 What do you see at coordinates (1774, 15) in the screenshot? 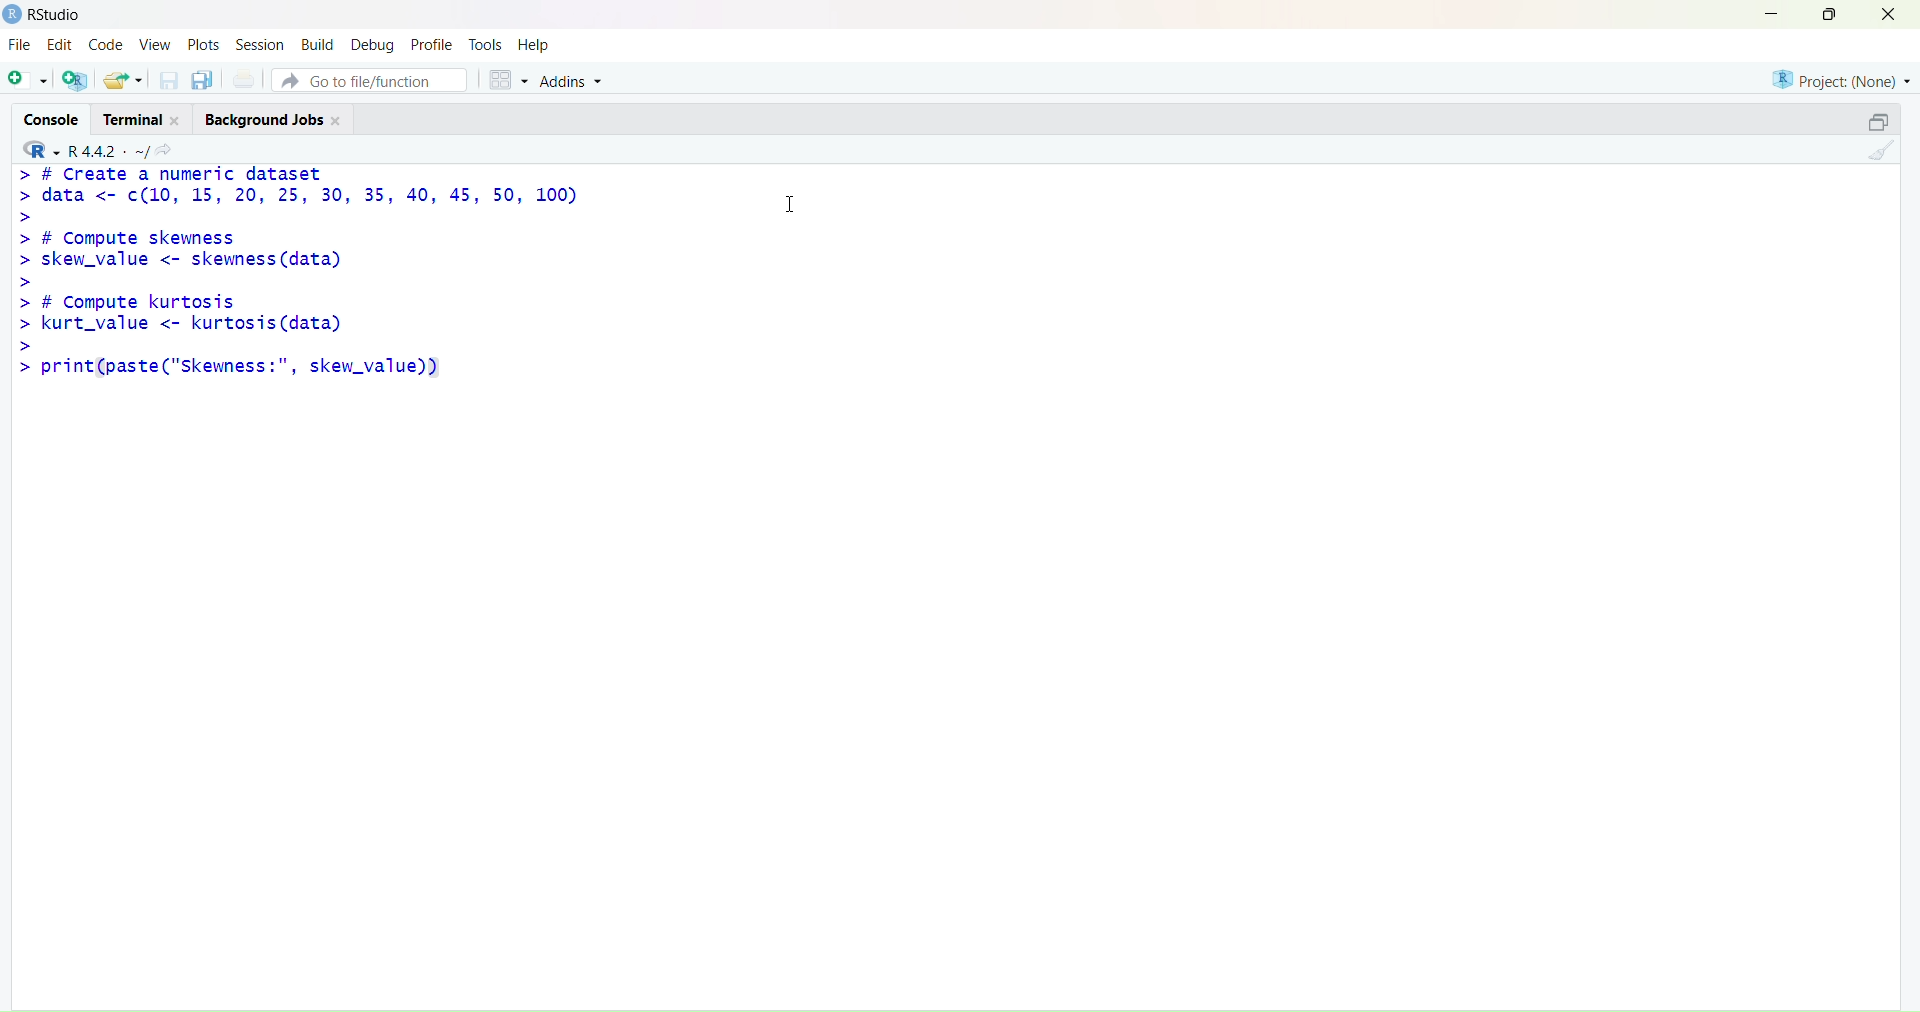
I see `Minimize` at bounding box center [1774, 15].